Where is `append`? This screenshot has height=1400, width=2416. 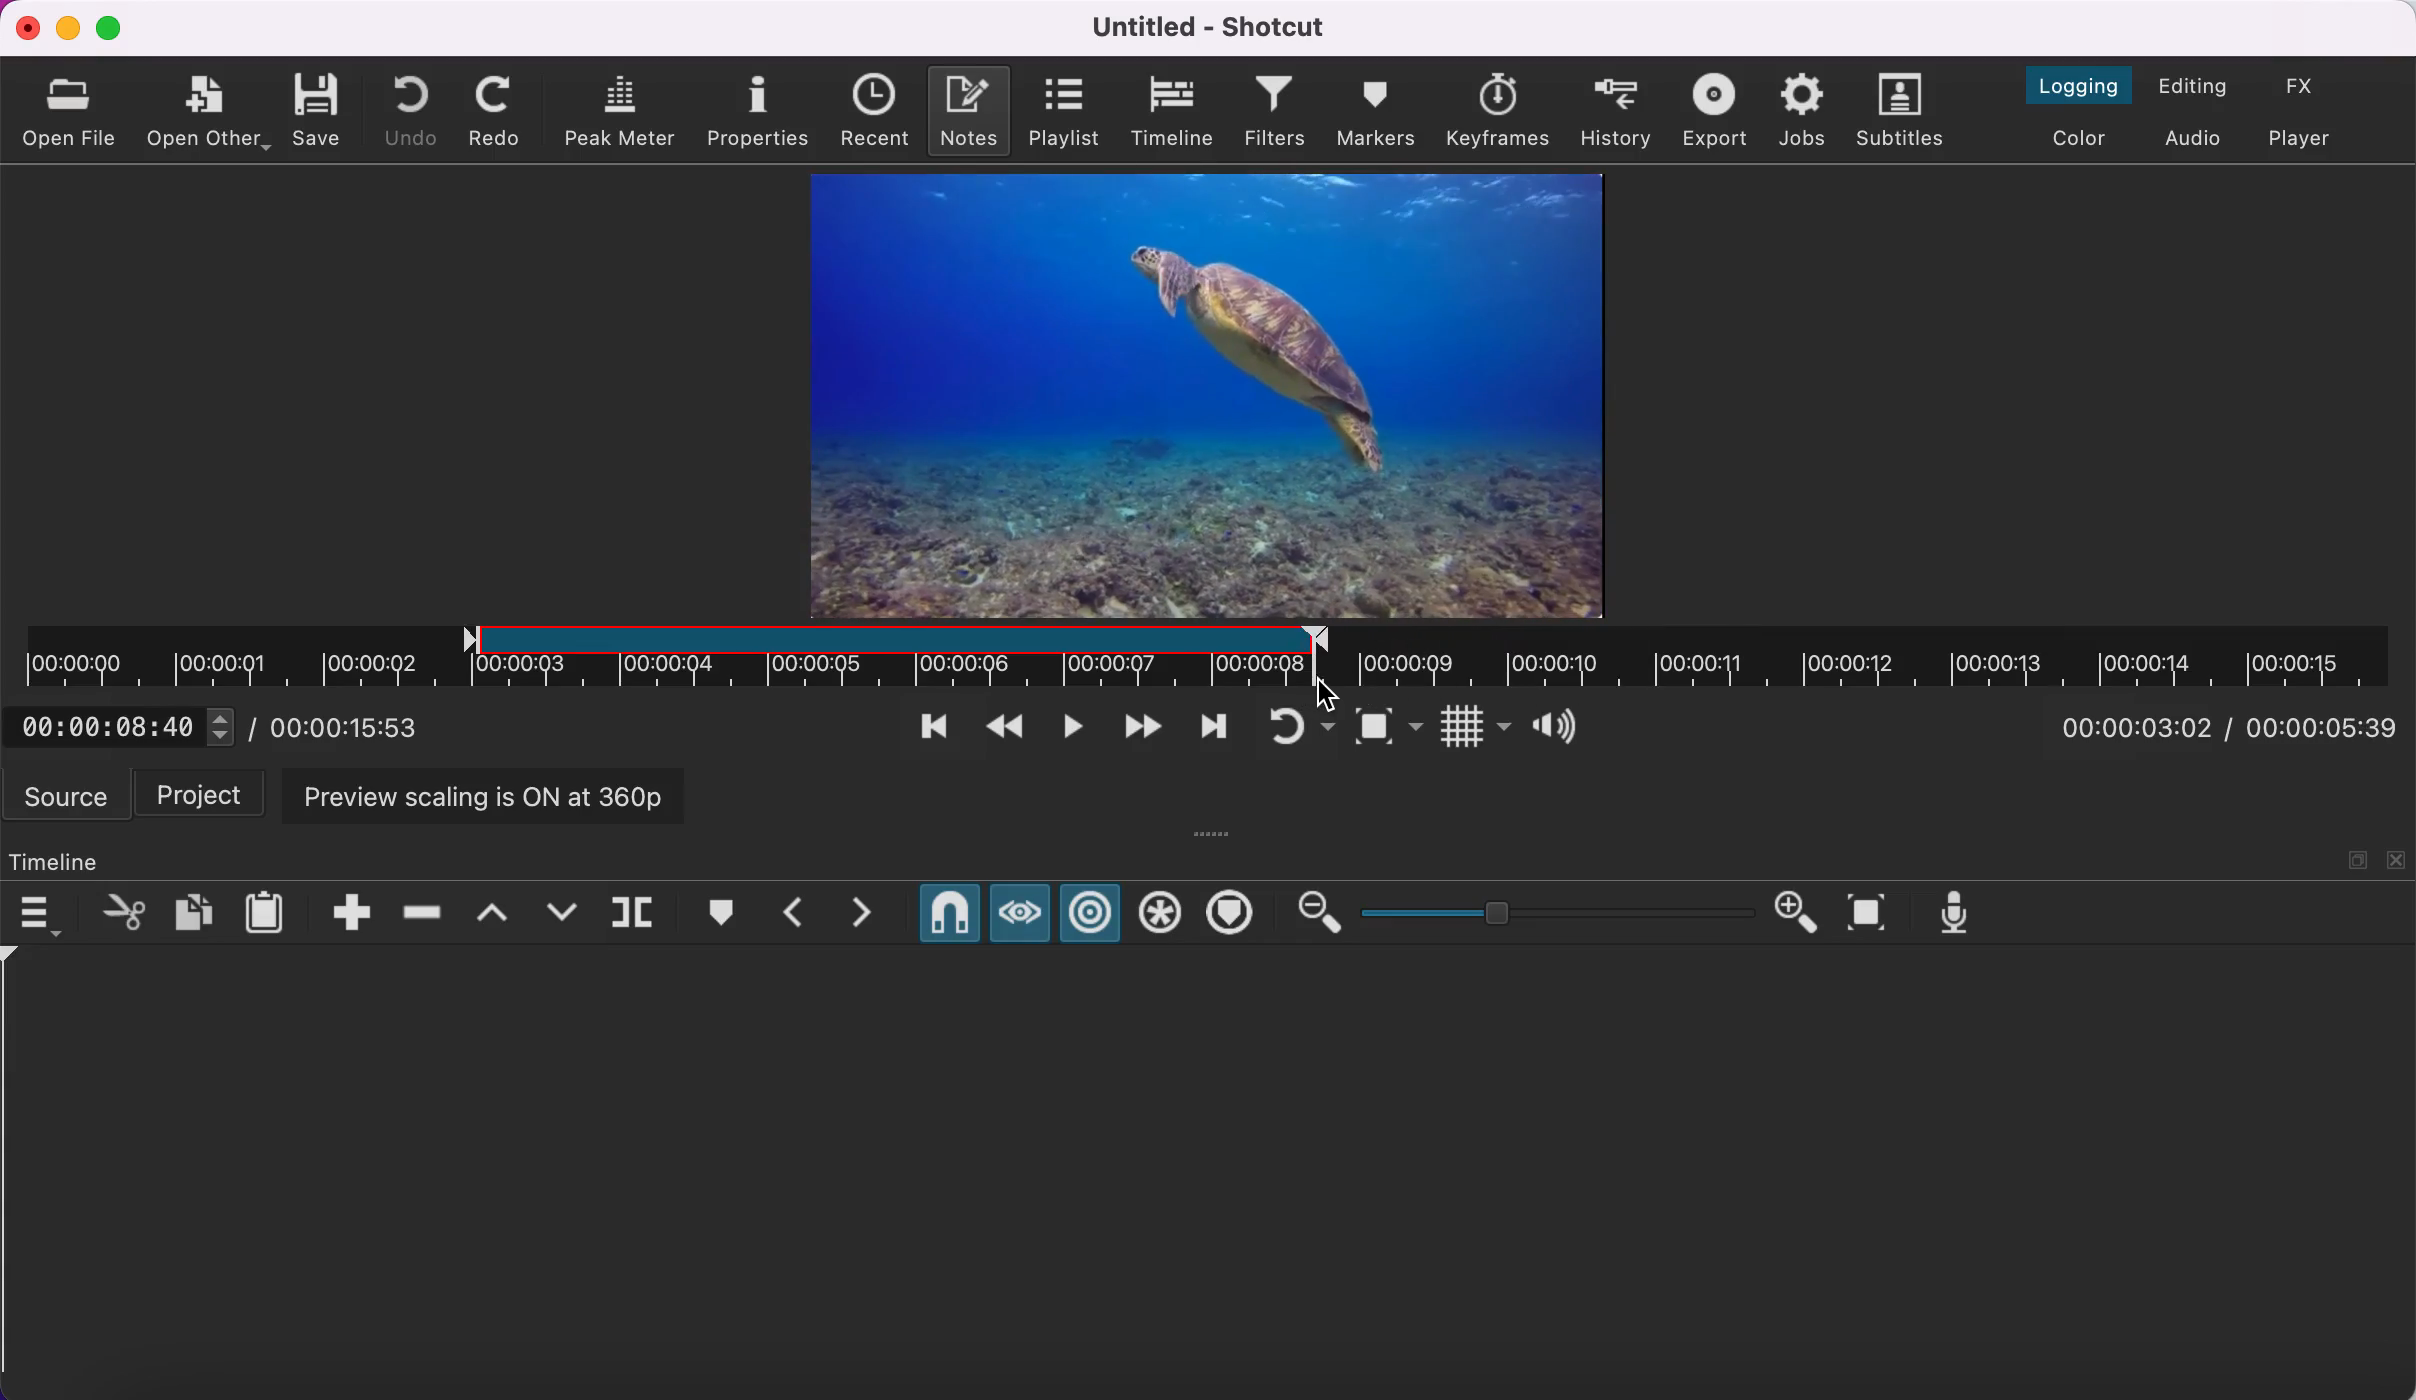 append is located at coordinates (350, 911).